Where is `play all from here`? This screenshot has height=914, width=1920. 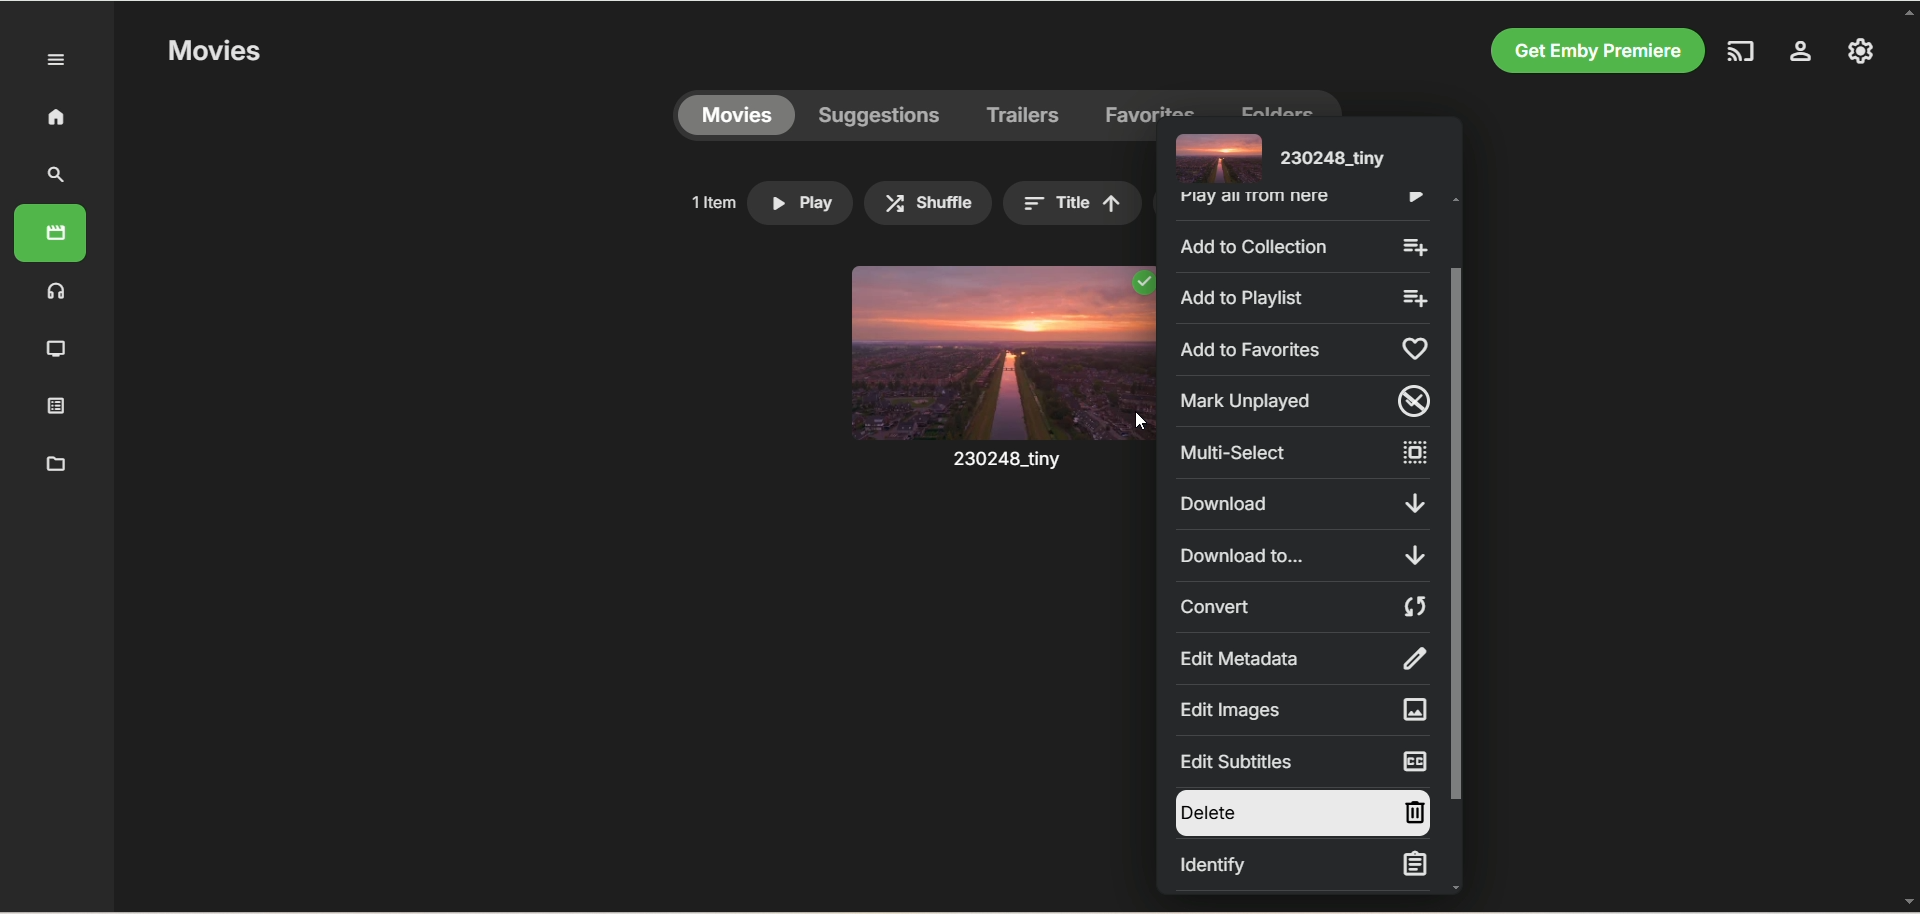
play all from here is located at coordinates (1298, 203).